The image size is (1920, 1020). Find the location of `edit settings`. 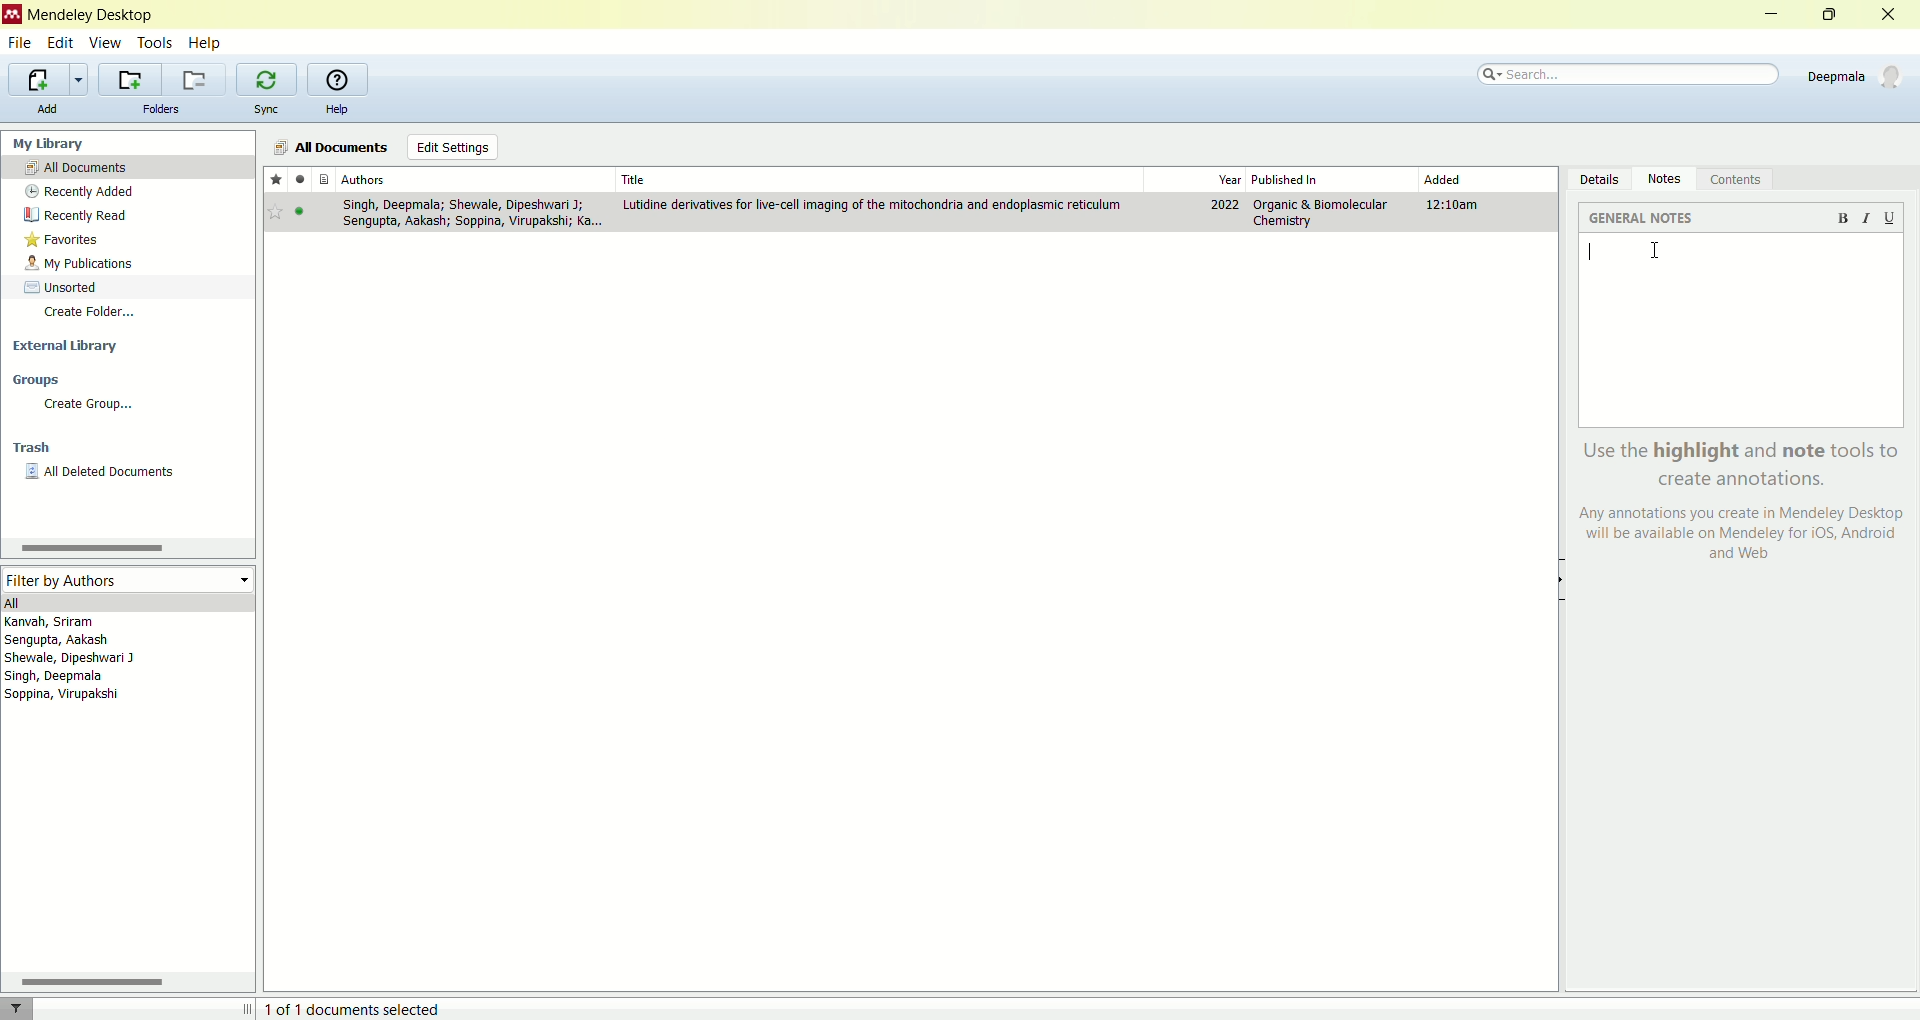

edit settings is located at coordinates (451, 147).